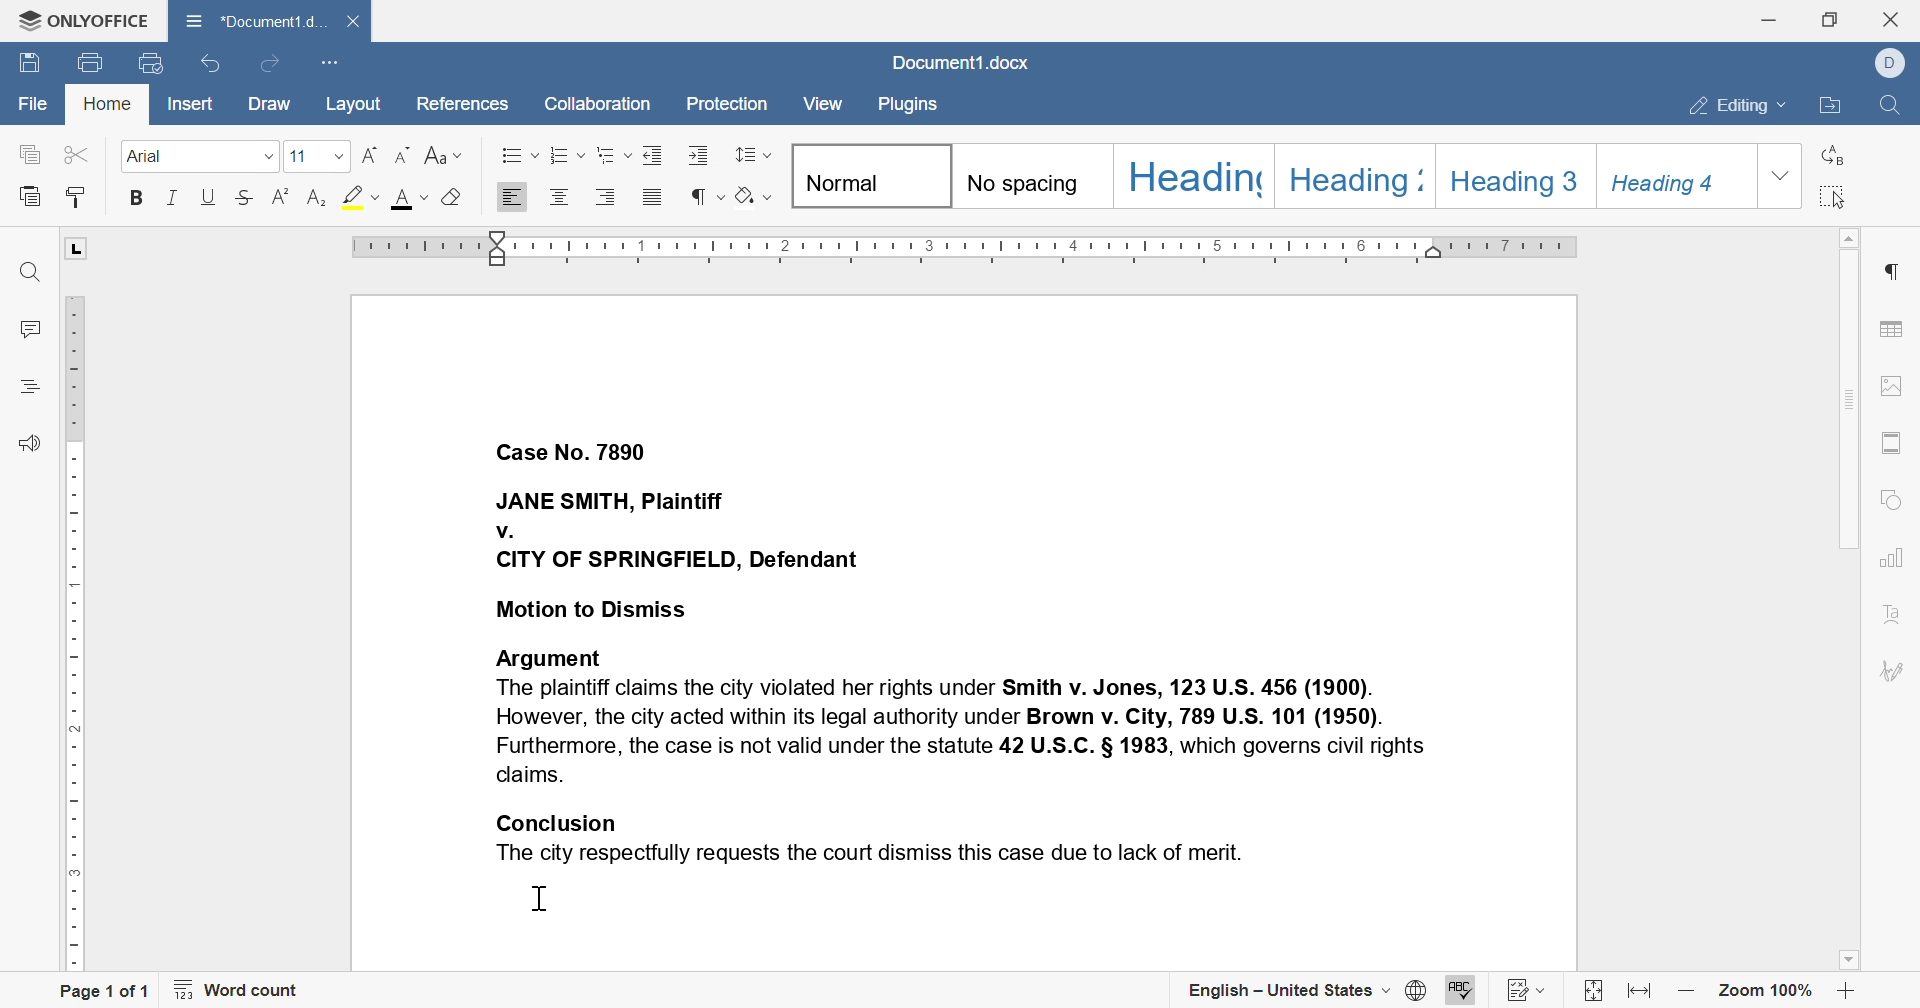  Describe the element at coordinates (1891, 441) in the screenshot. I see `header & footer settings` at that location.